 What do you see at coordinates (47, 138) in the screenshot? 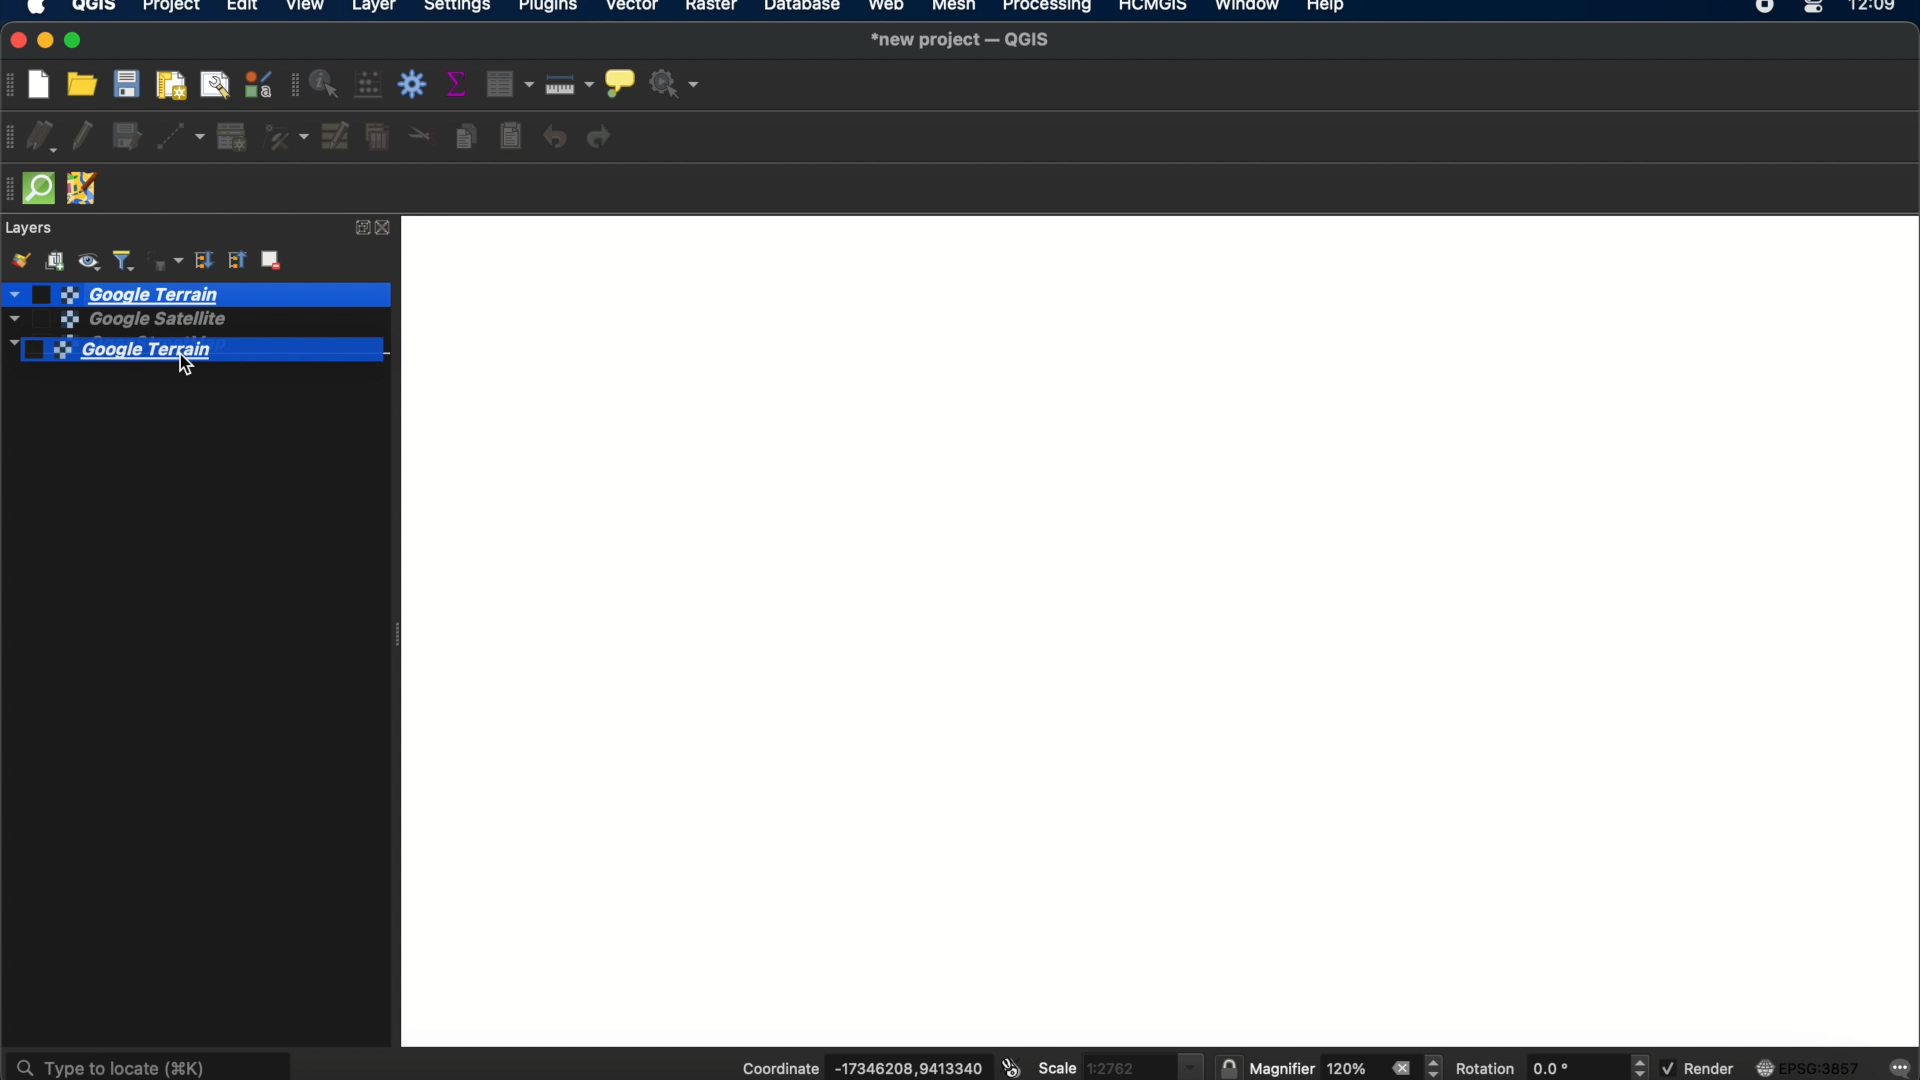
I see `current edits` at bounding box center [47, 138].